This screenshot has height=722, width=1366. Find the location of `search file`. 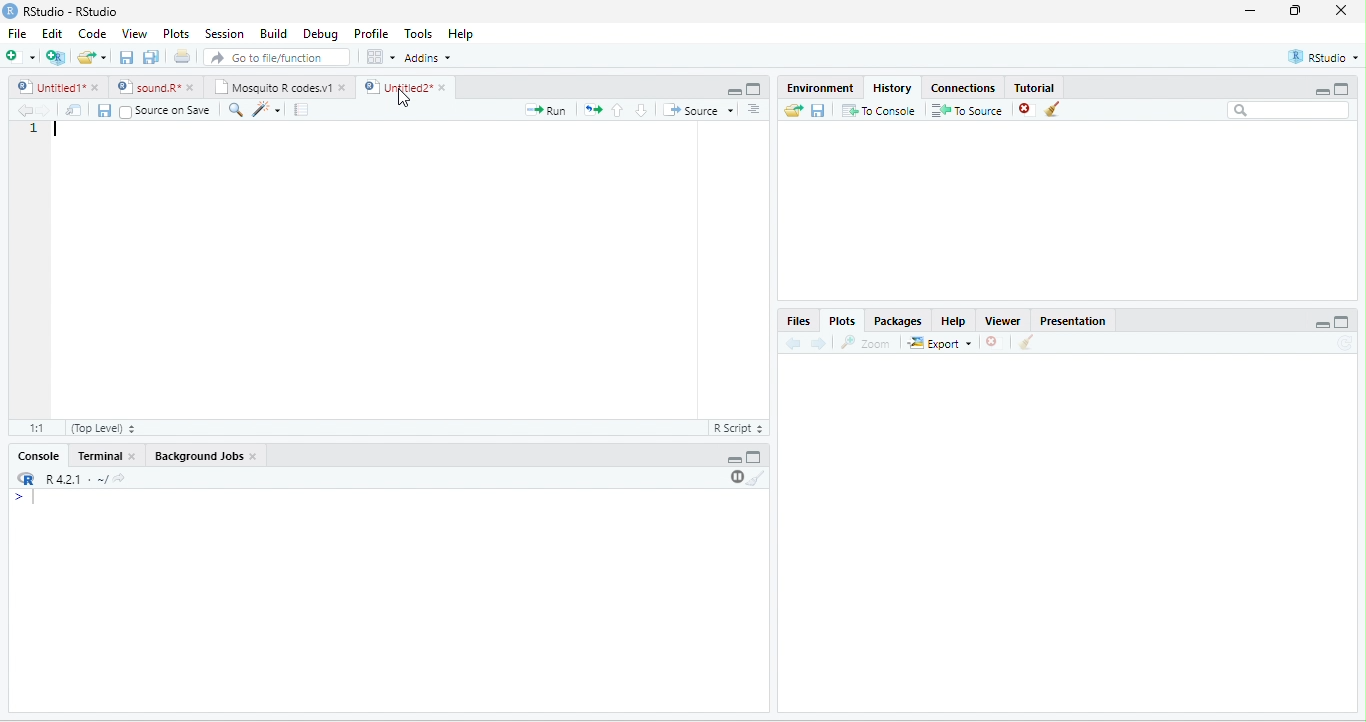

search file is located at coordinates (278, 57).